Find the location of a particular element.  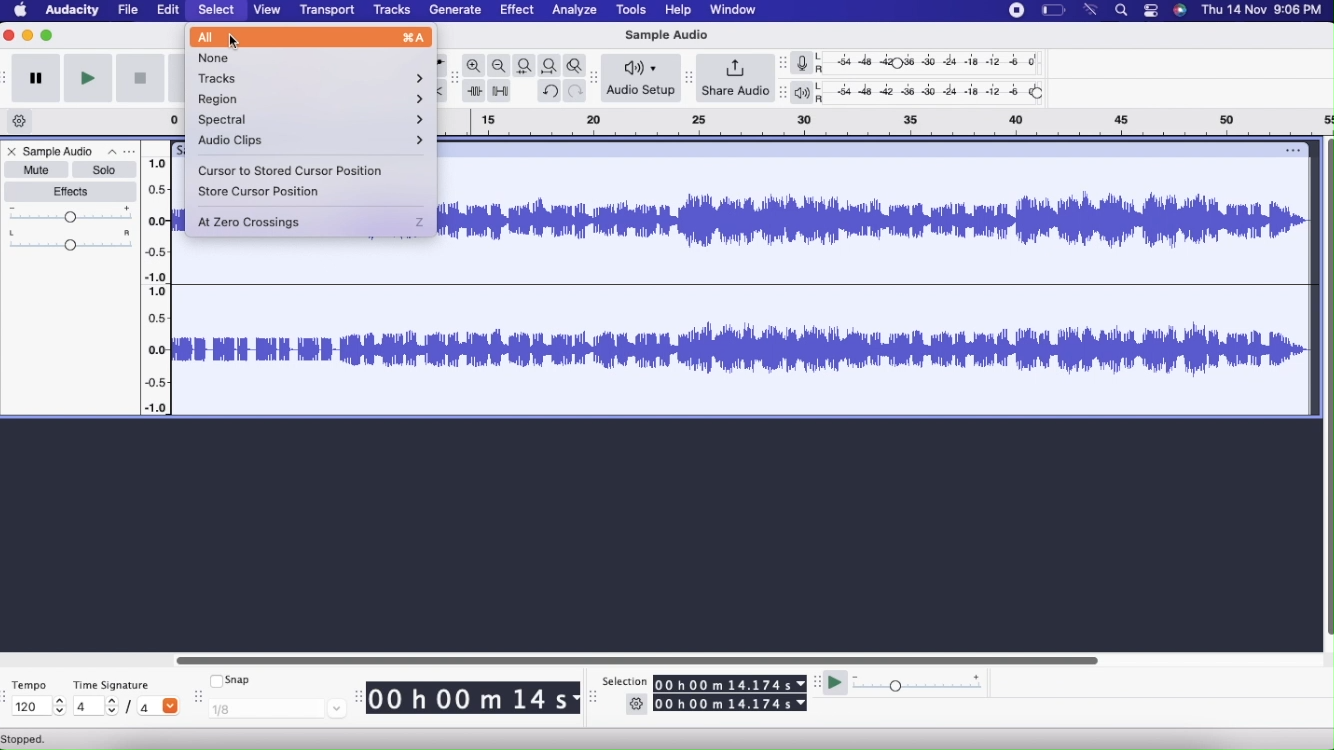

Play is located at coordinates (90, 78).